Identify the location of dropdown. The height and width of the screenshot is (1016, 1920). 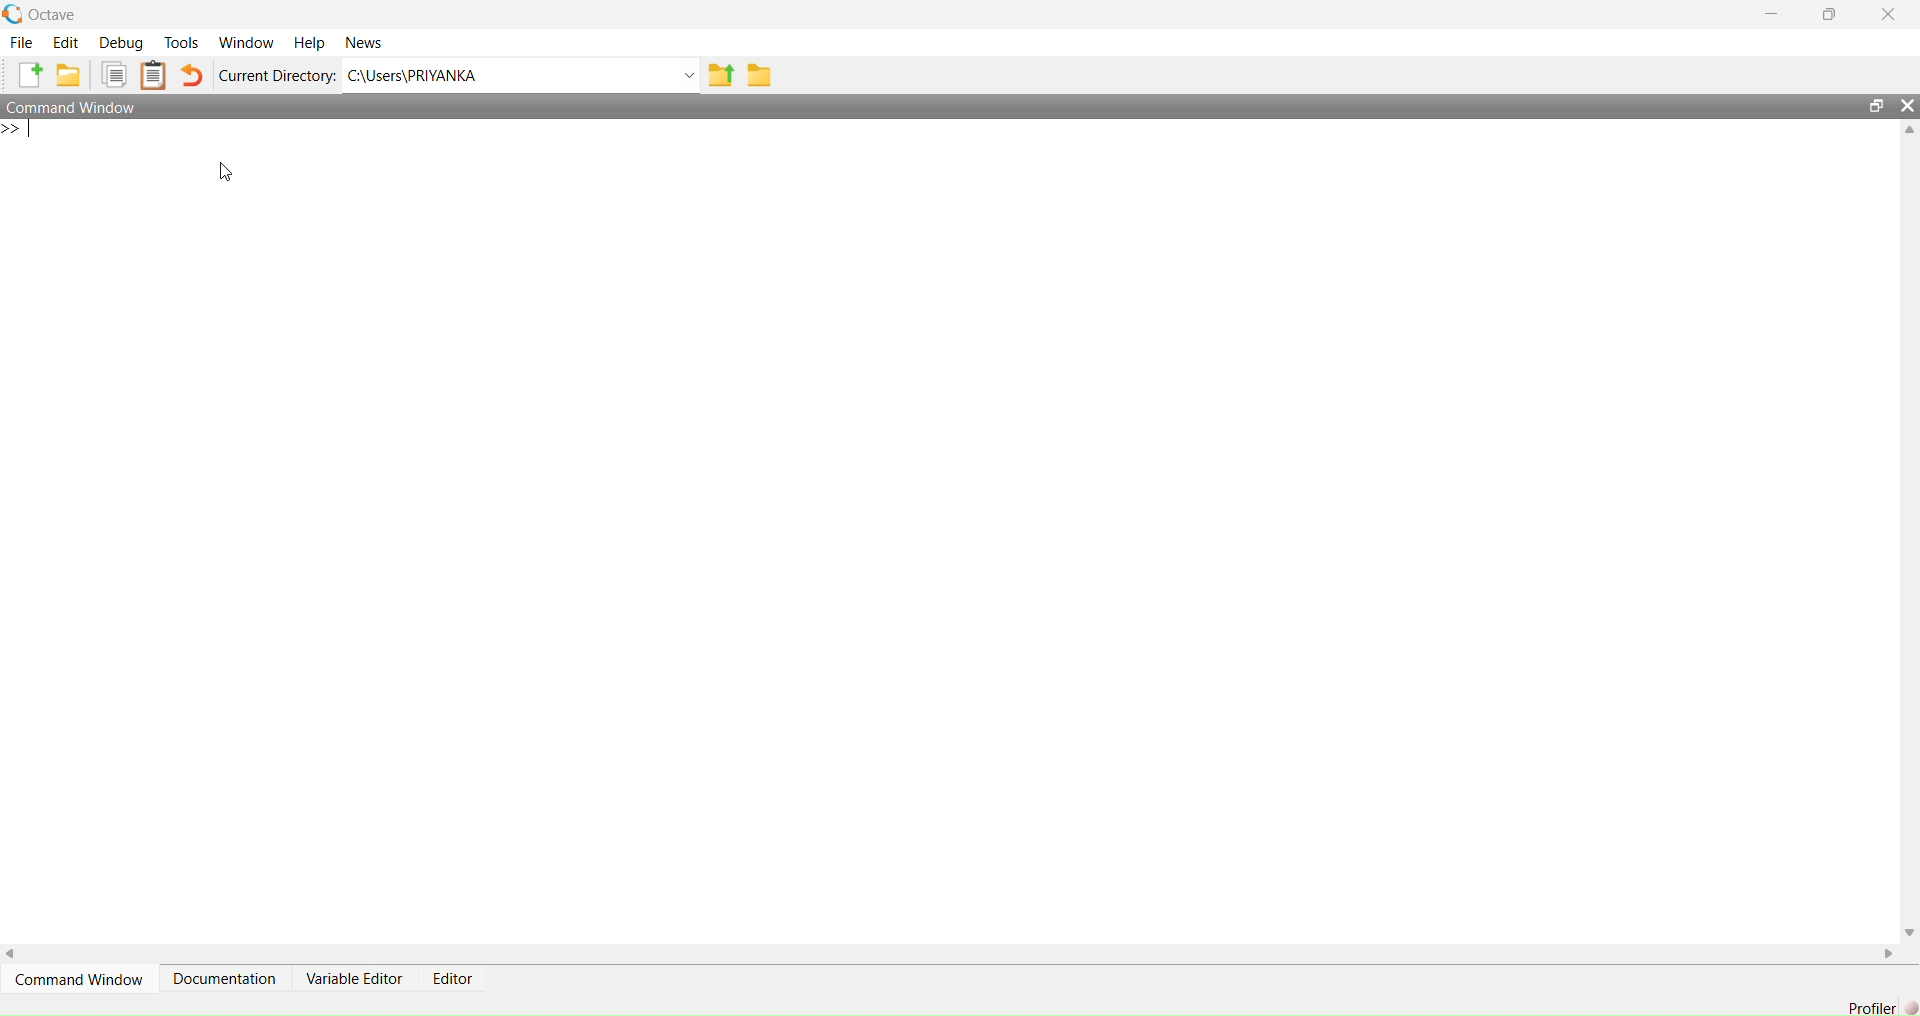
(682, 76).